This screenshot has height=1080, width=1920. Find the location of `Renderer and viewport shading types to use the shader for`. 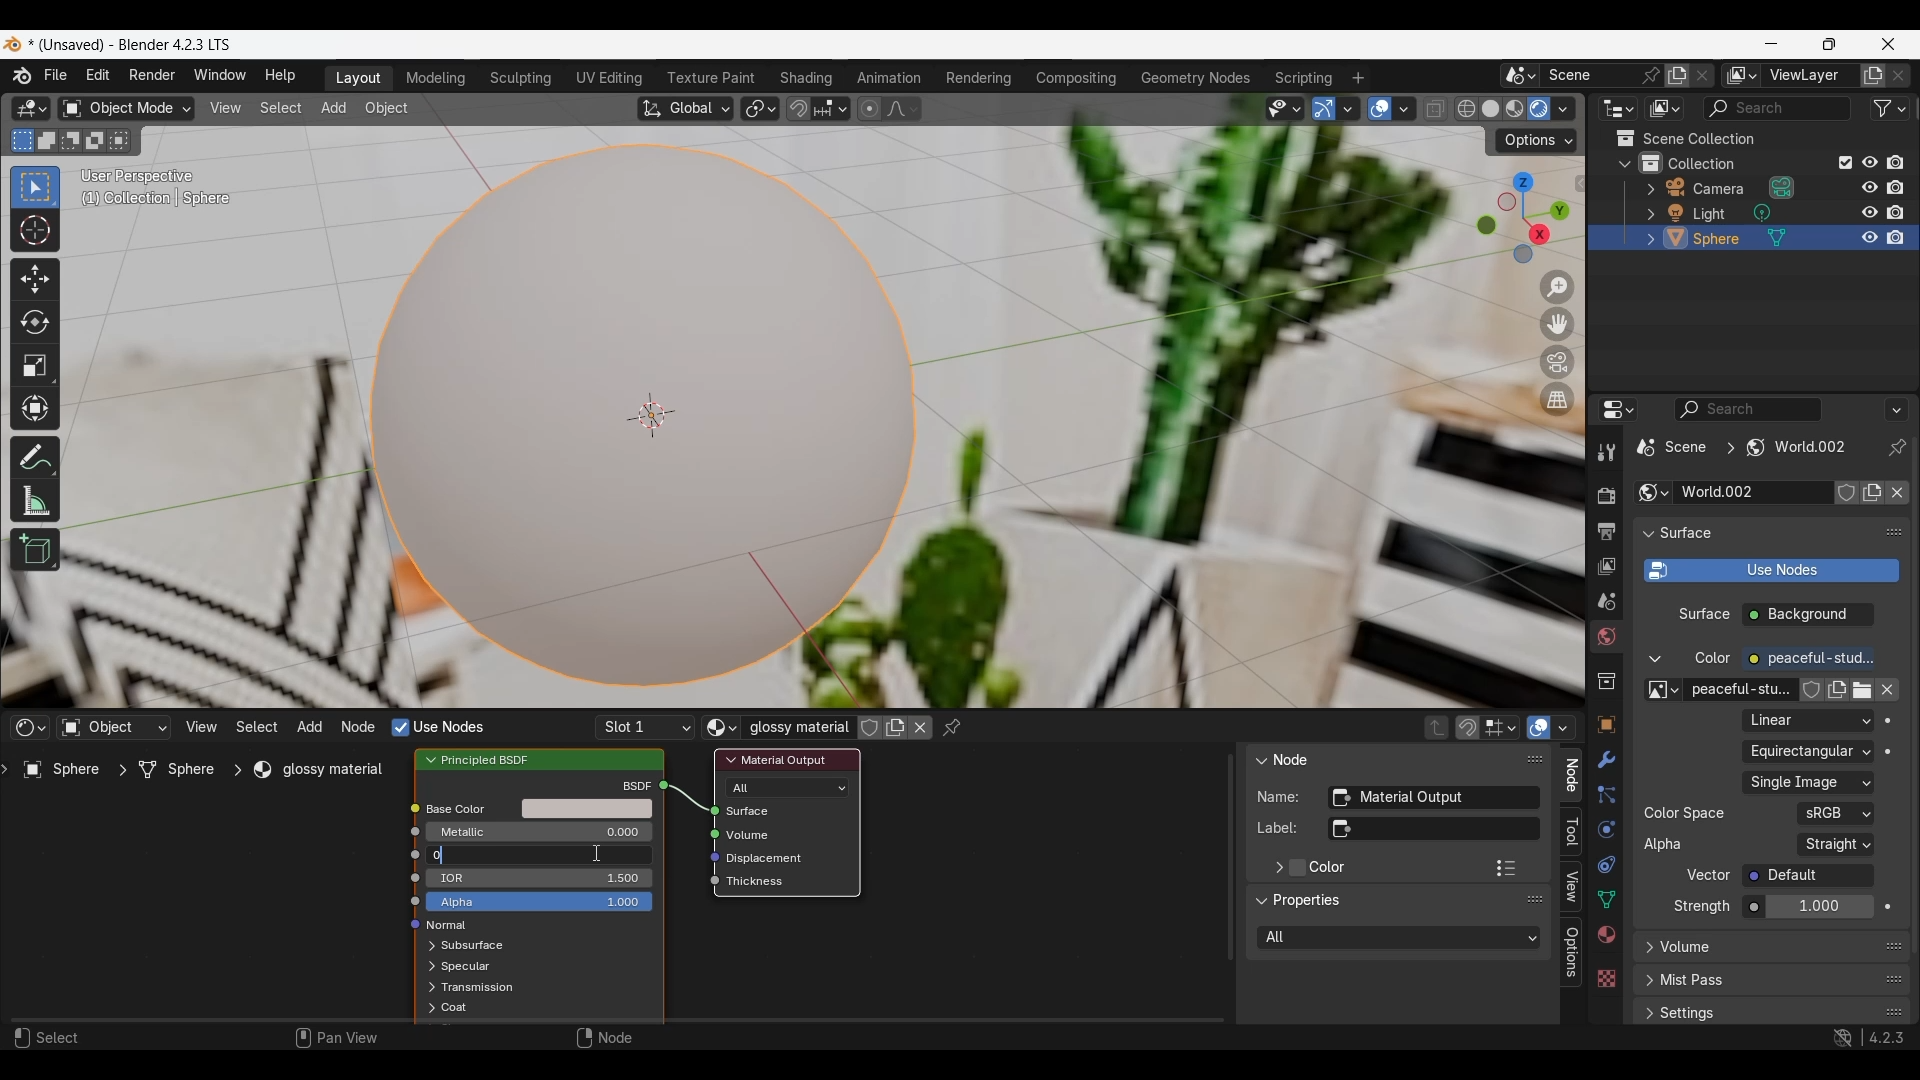

Renderer and viewport shading types to use the shader for is located at coordinates (788, 787).